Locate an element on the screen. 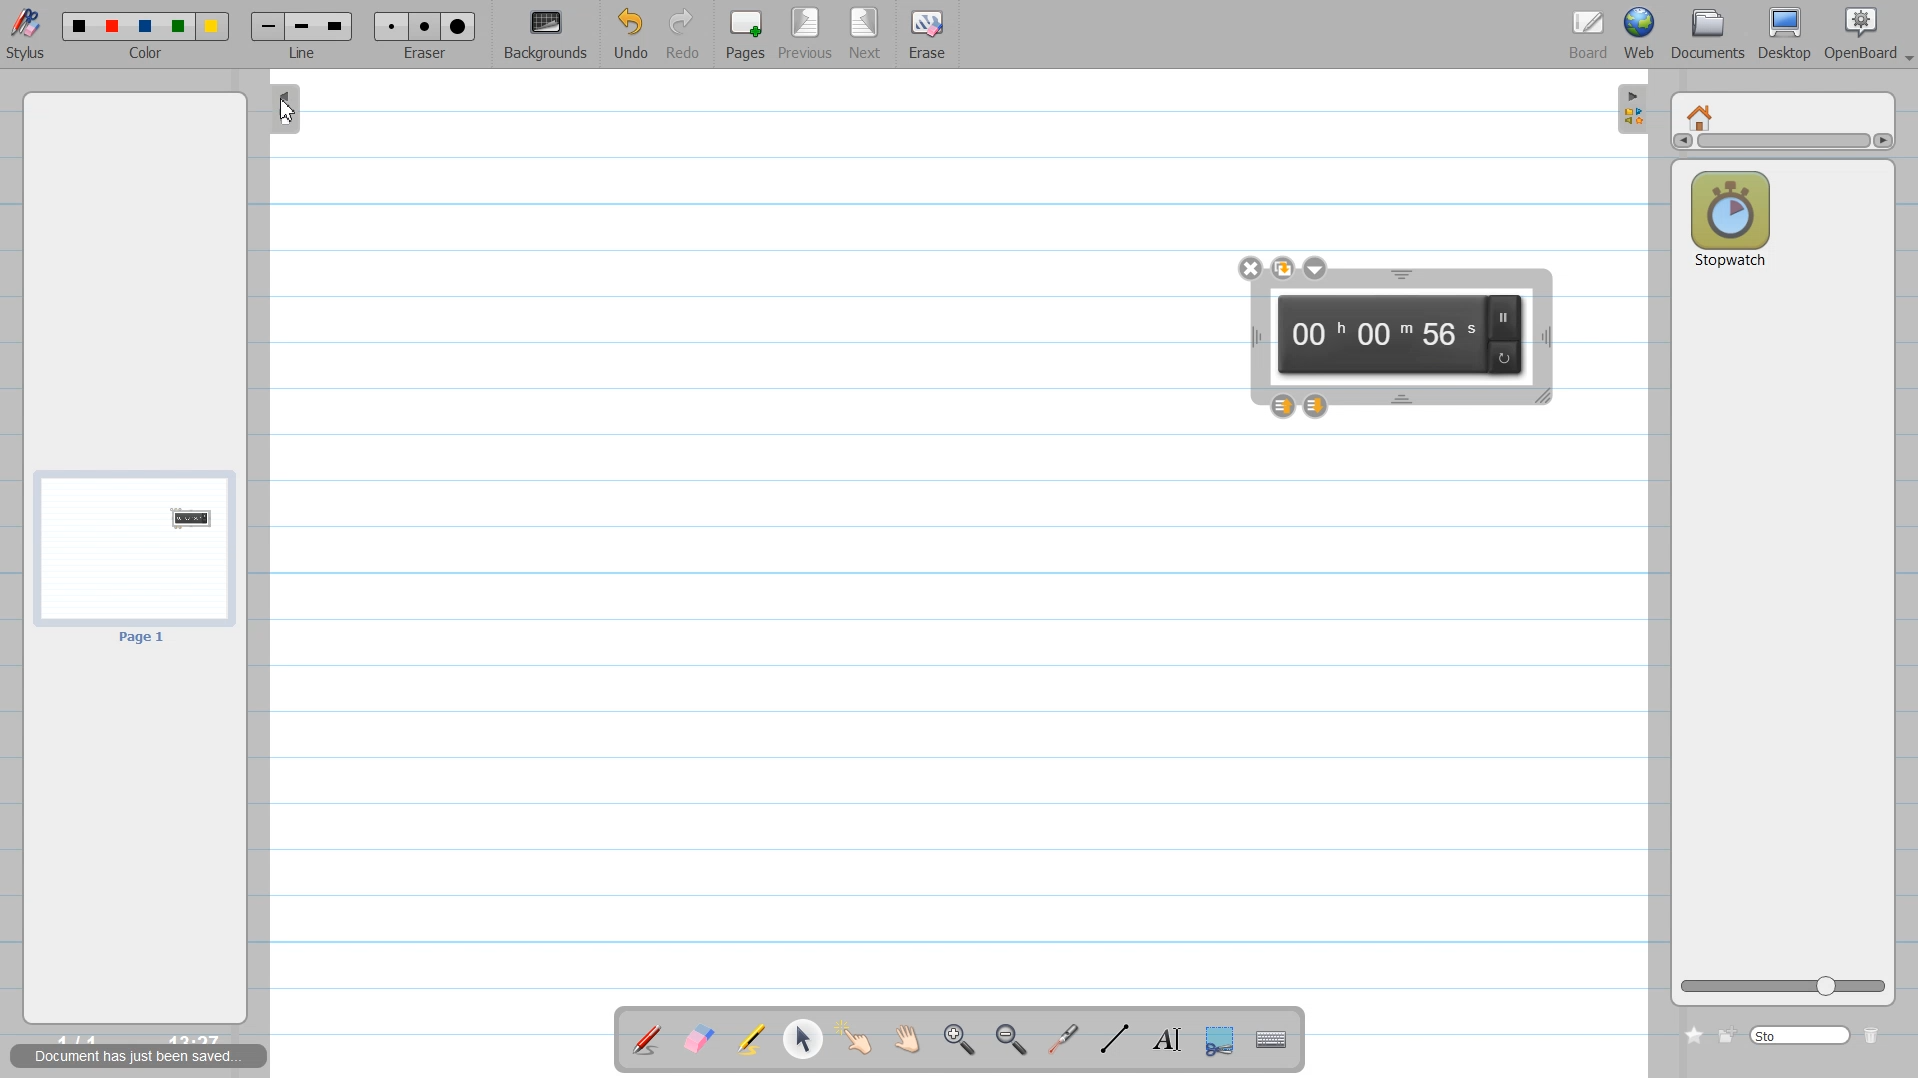 The width and height of the screenshot is (1918, 1078). Scroll Page is located at coordinates (910, 1040).